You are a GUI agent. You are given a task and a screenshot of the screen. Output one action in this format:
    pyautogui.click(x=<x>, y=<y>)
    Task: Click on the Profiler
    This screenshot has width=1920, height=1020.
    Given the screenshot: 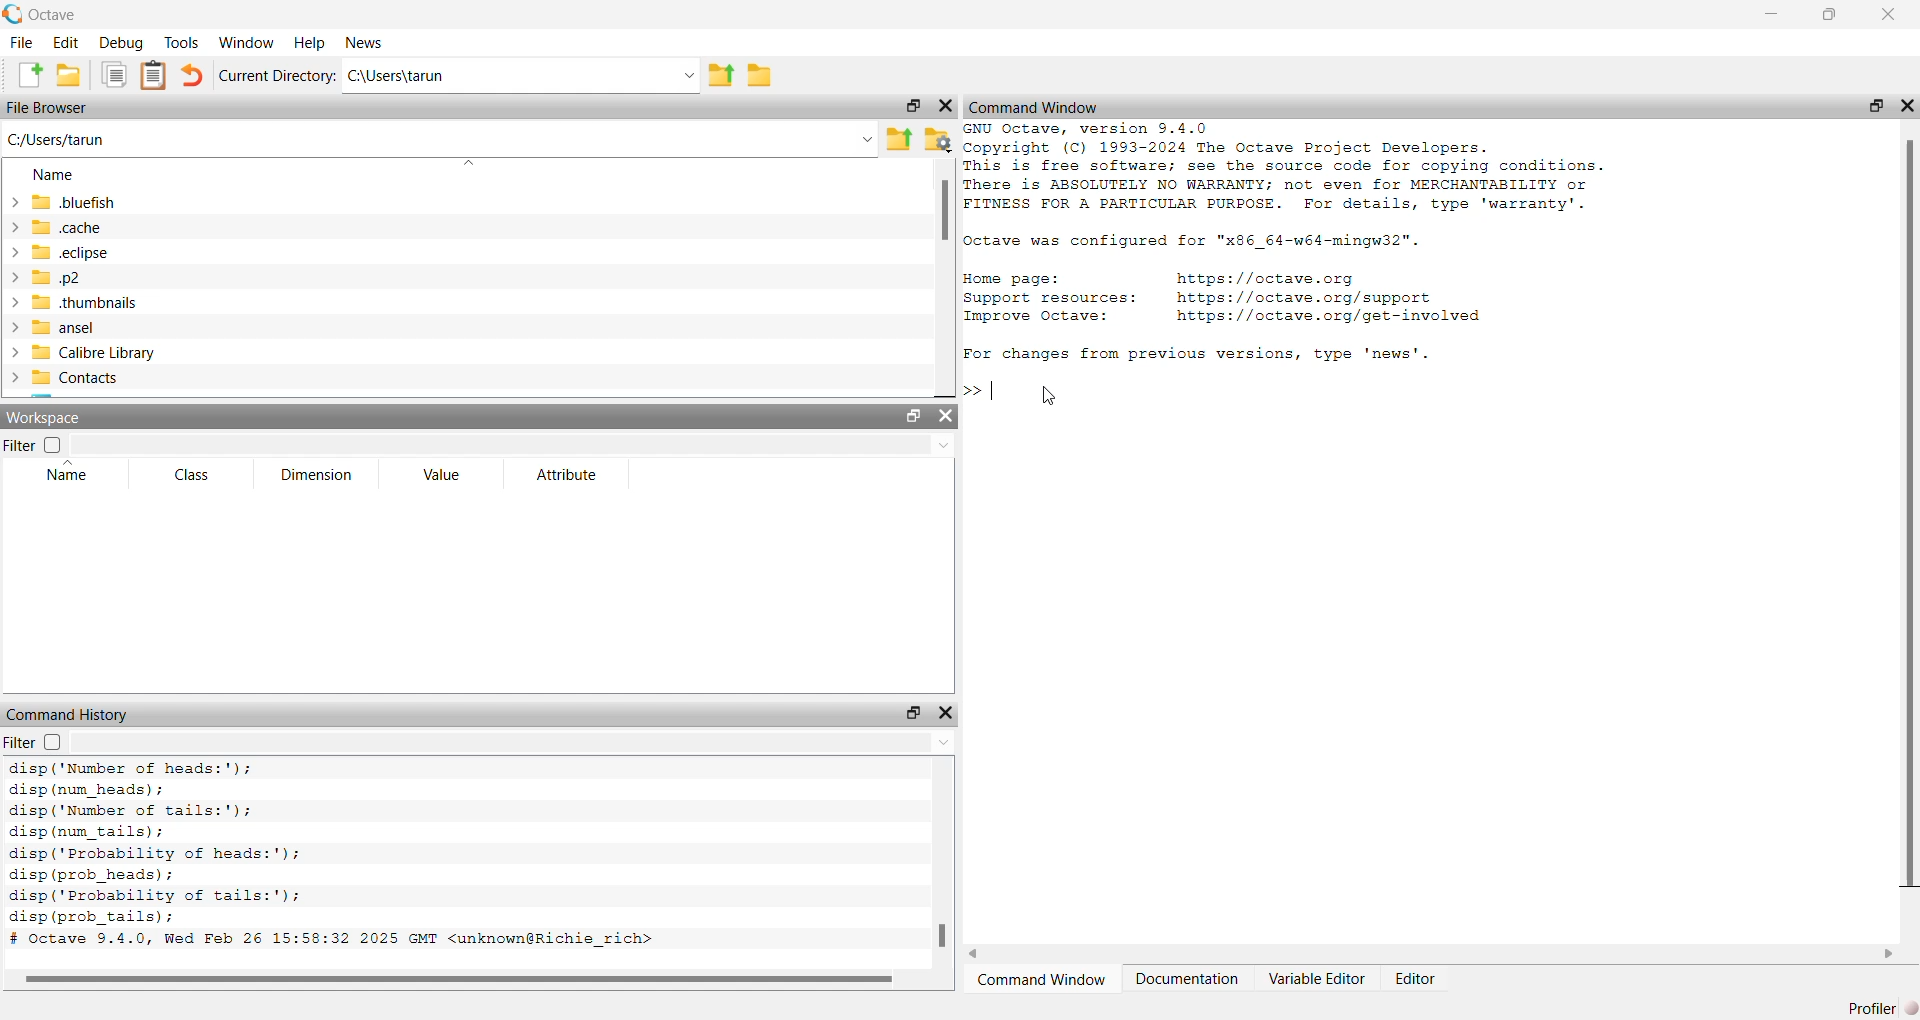 What is the action you would take?
    pyautogui.click(x=1872, y=1008)
    